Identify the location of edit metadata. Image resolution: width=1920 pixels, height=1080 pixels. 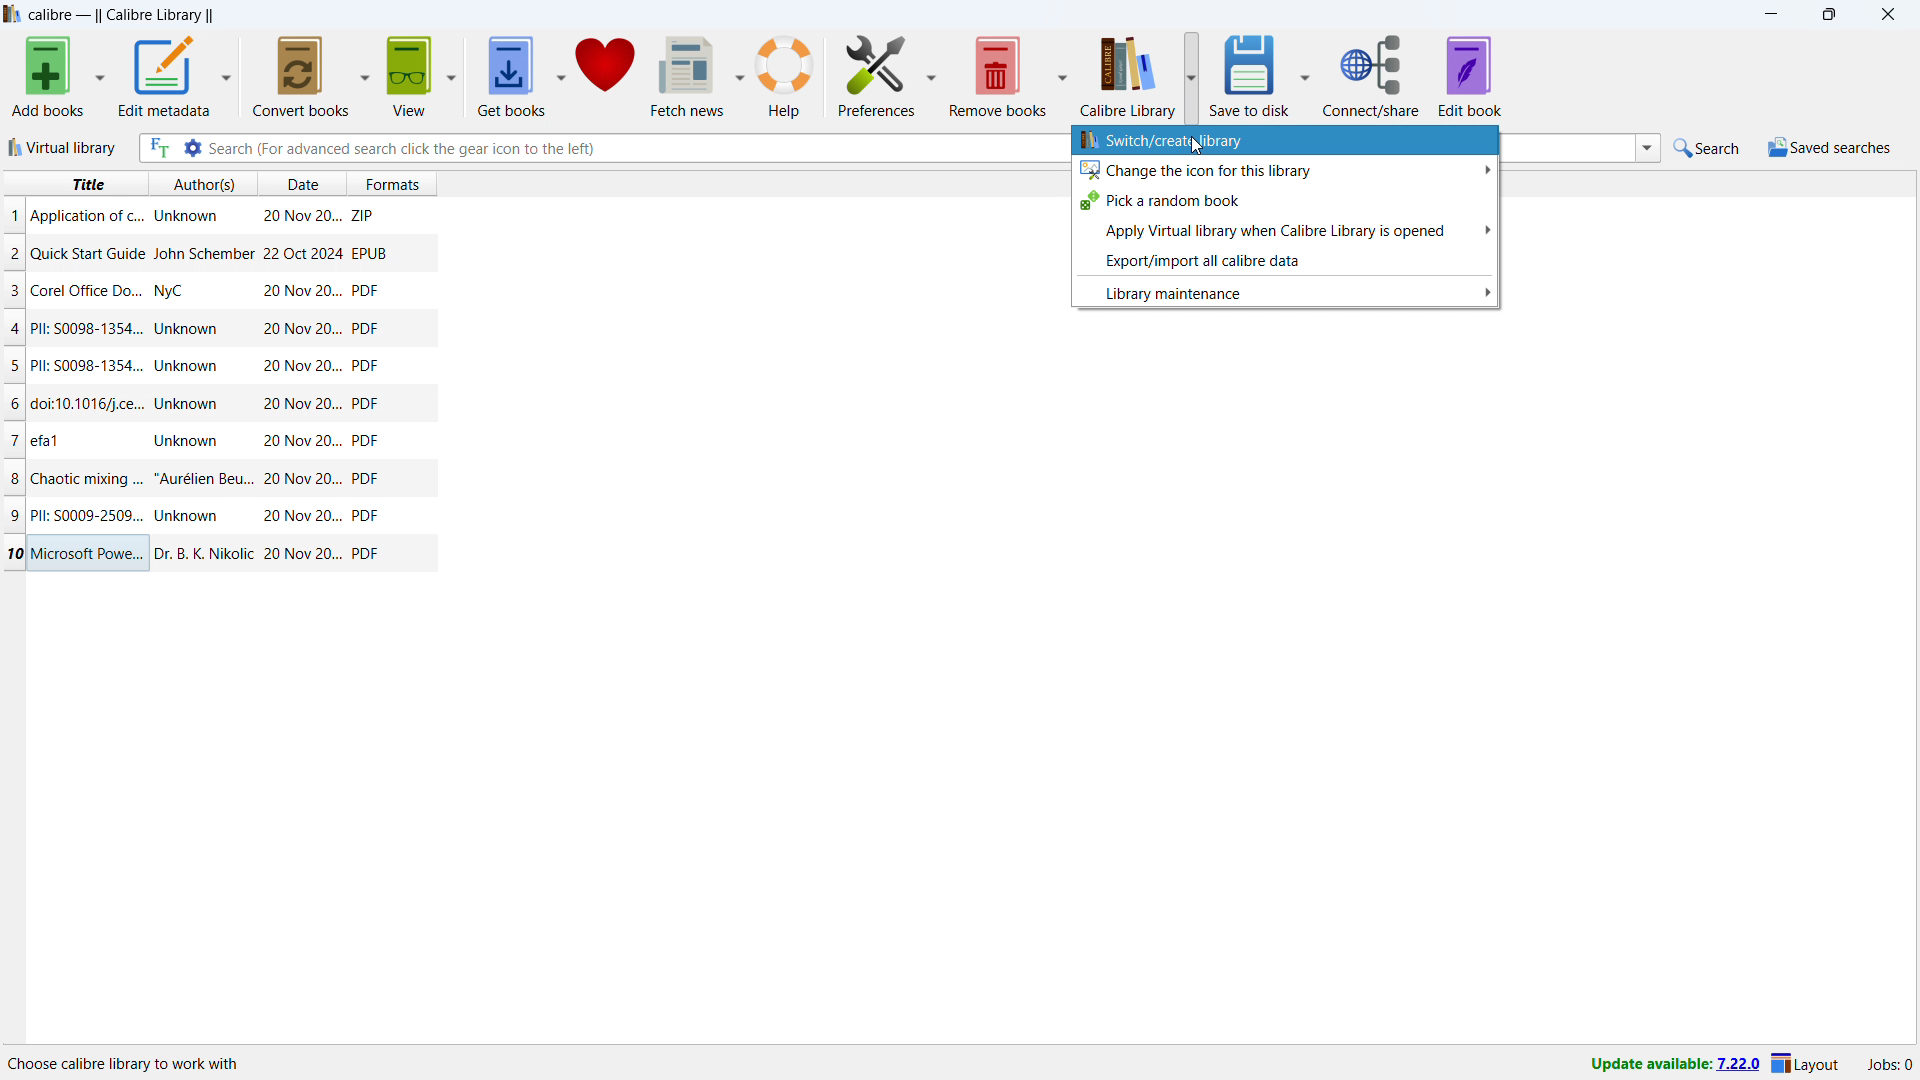
(162, 76).